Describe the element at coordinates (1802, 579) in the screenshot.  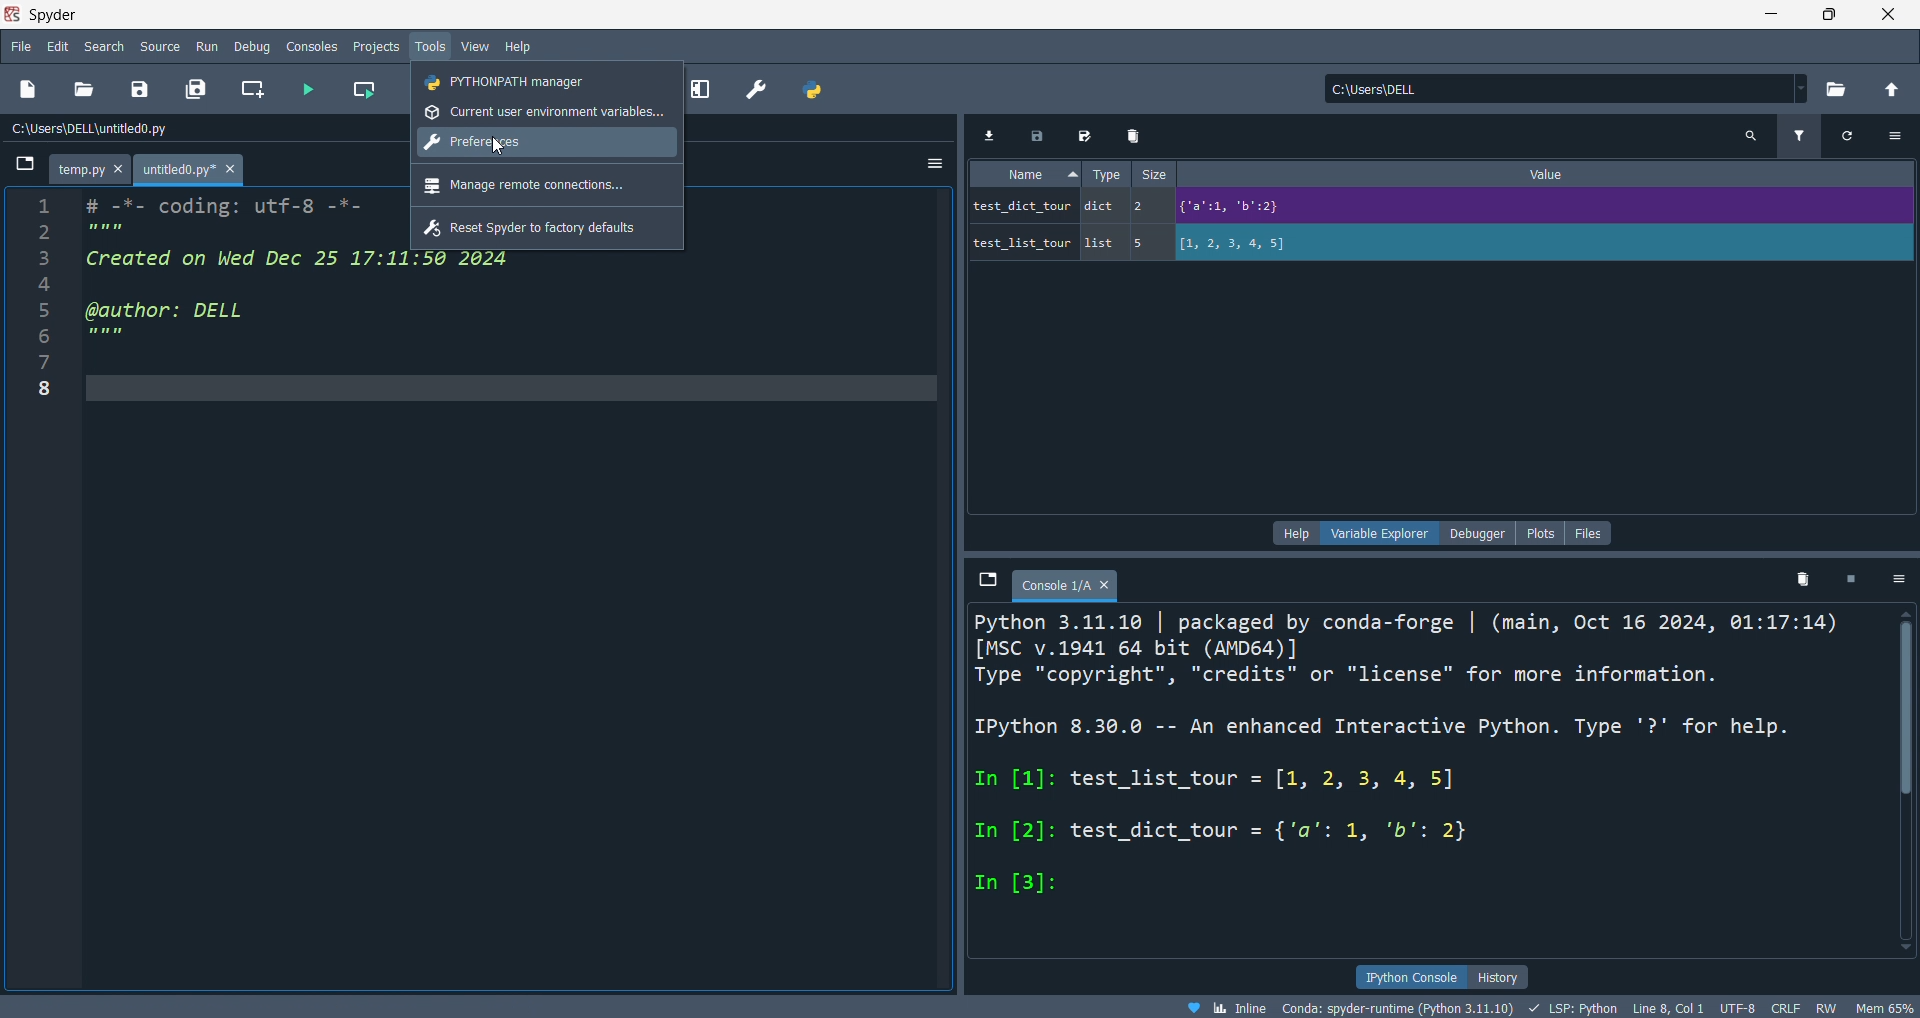
I see `delete variables` at that location.